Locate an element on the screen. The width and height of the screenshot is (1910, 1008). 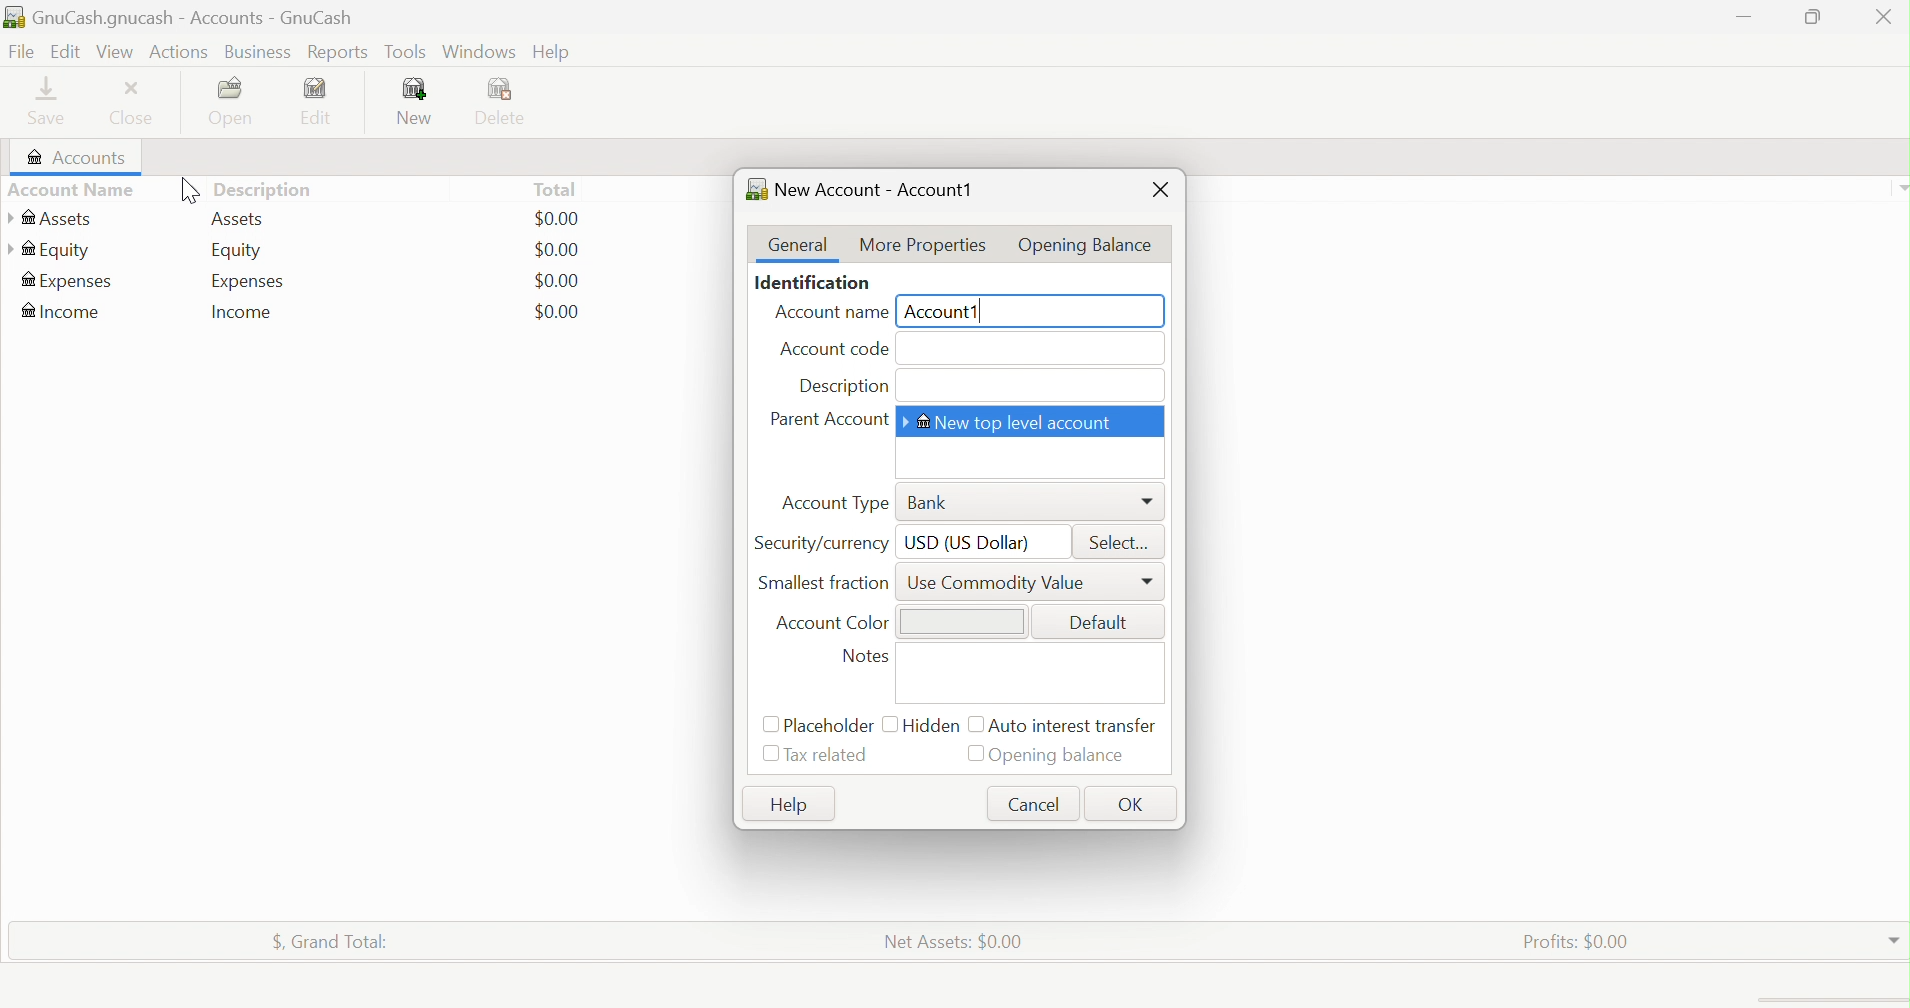
Net Assets: $0.00 is located at coordinates (953, 940).